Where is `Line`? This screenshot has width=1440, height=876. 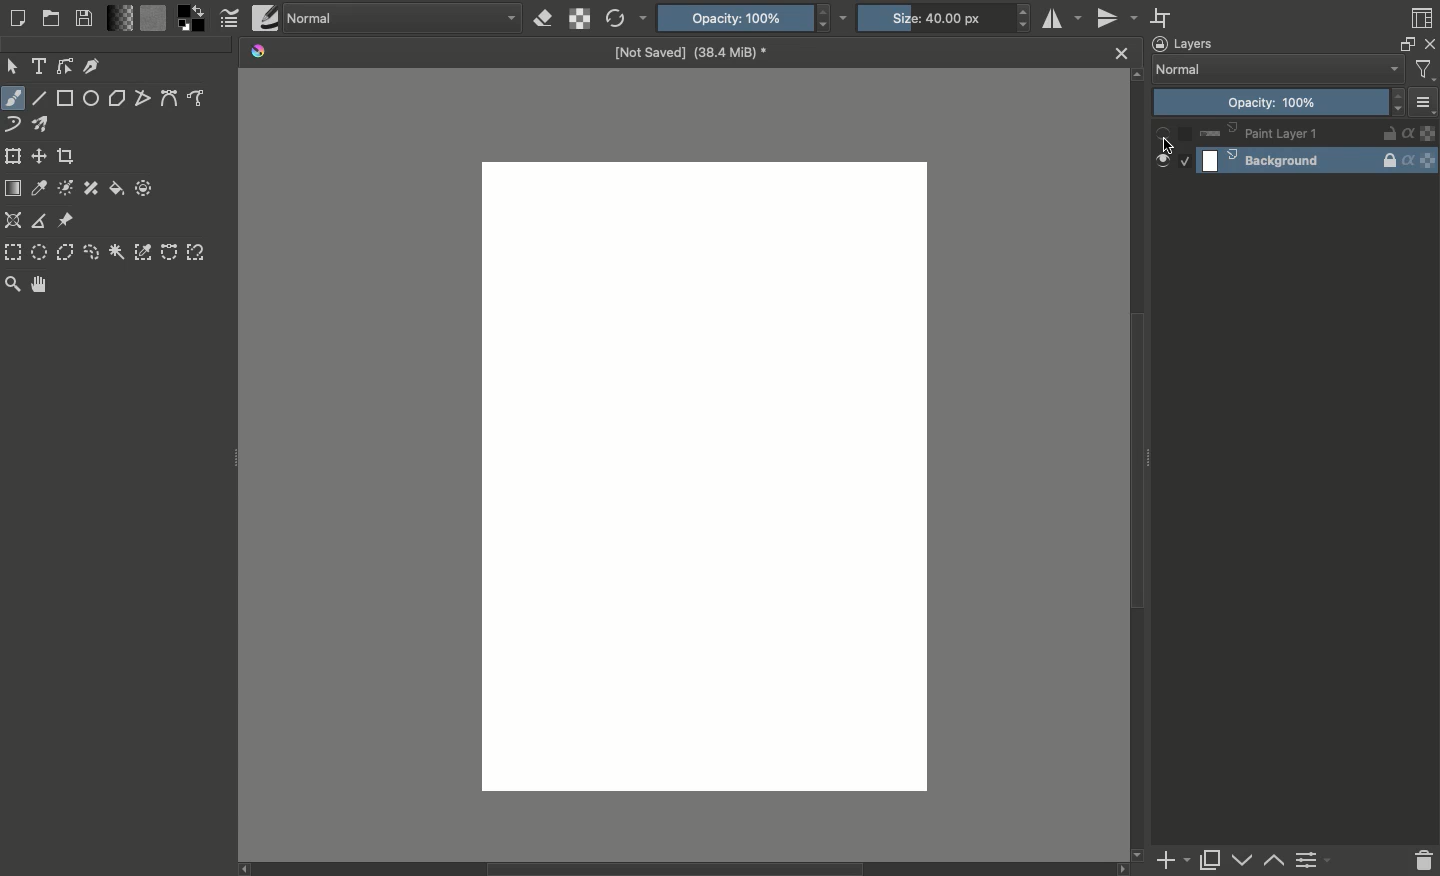 Line is located at coordinates (41, 97).